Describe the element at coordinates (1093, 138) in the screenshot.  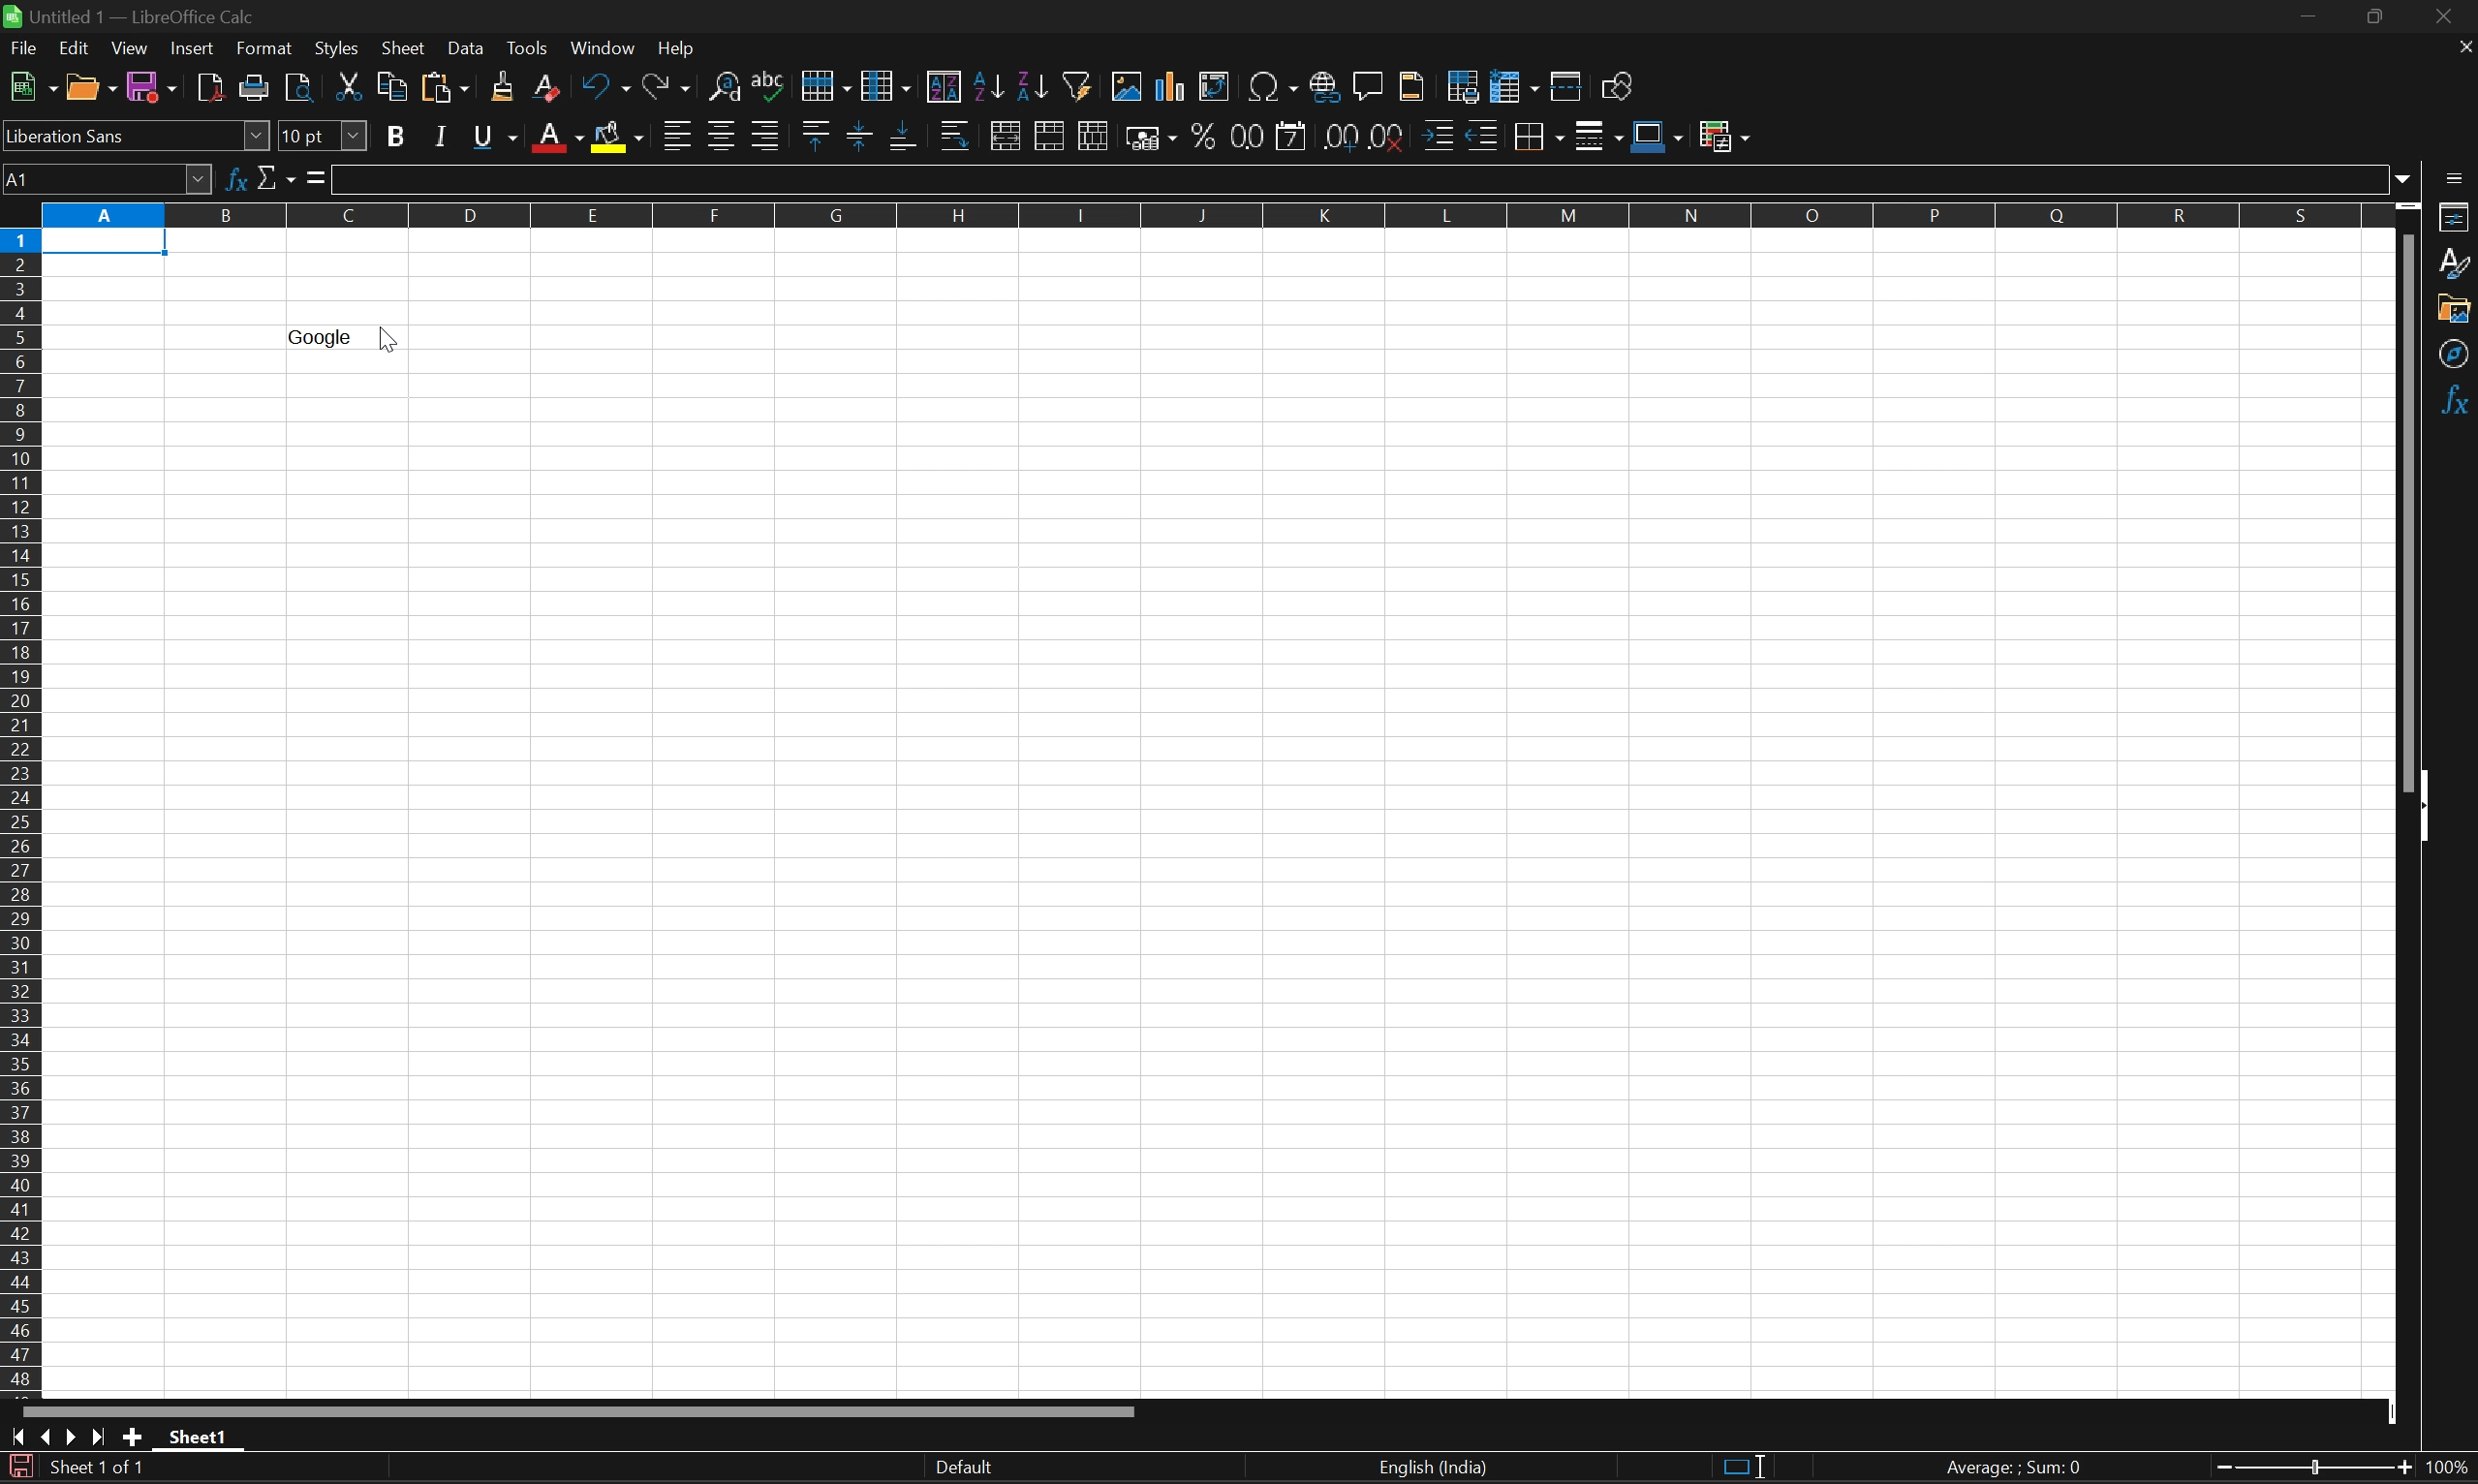
I see `Unmerge cells` at that location.